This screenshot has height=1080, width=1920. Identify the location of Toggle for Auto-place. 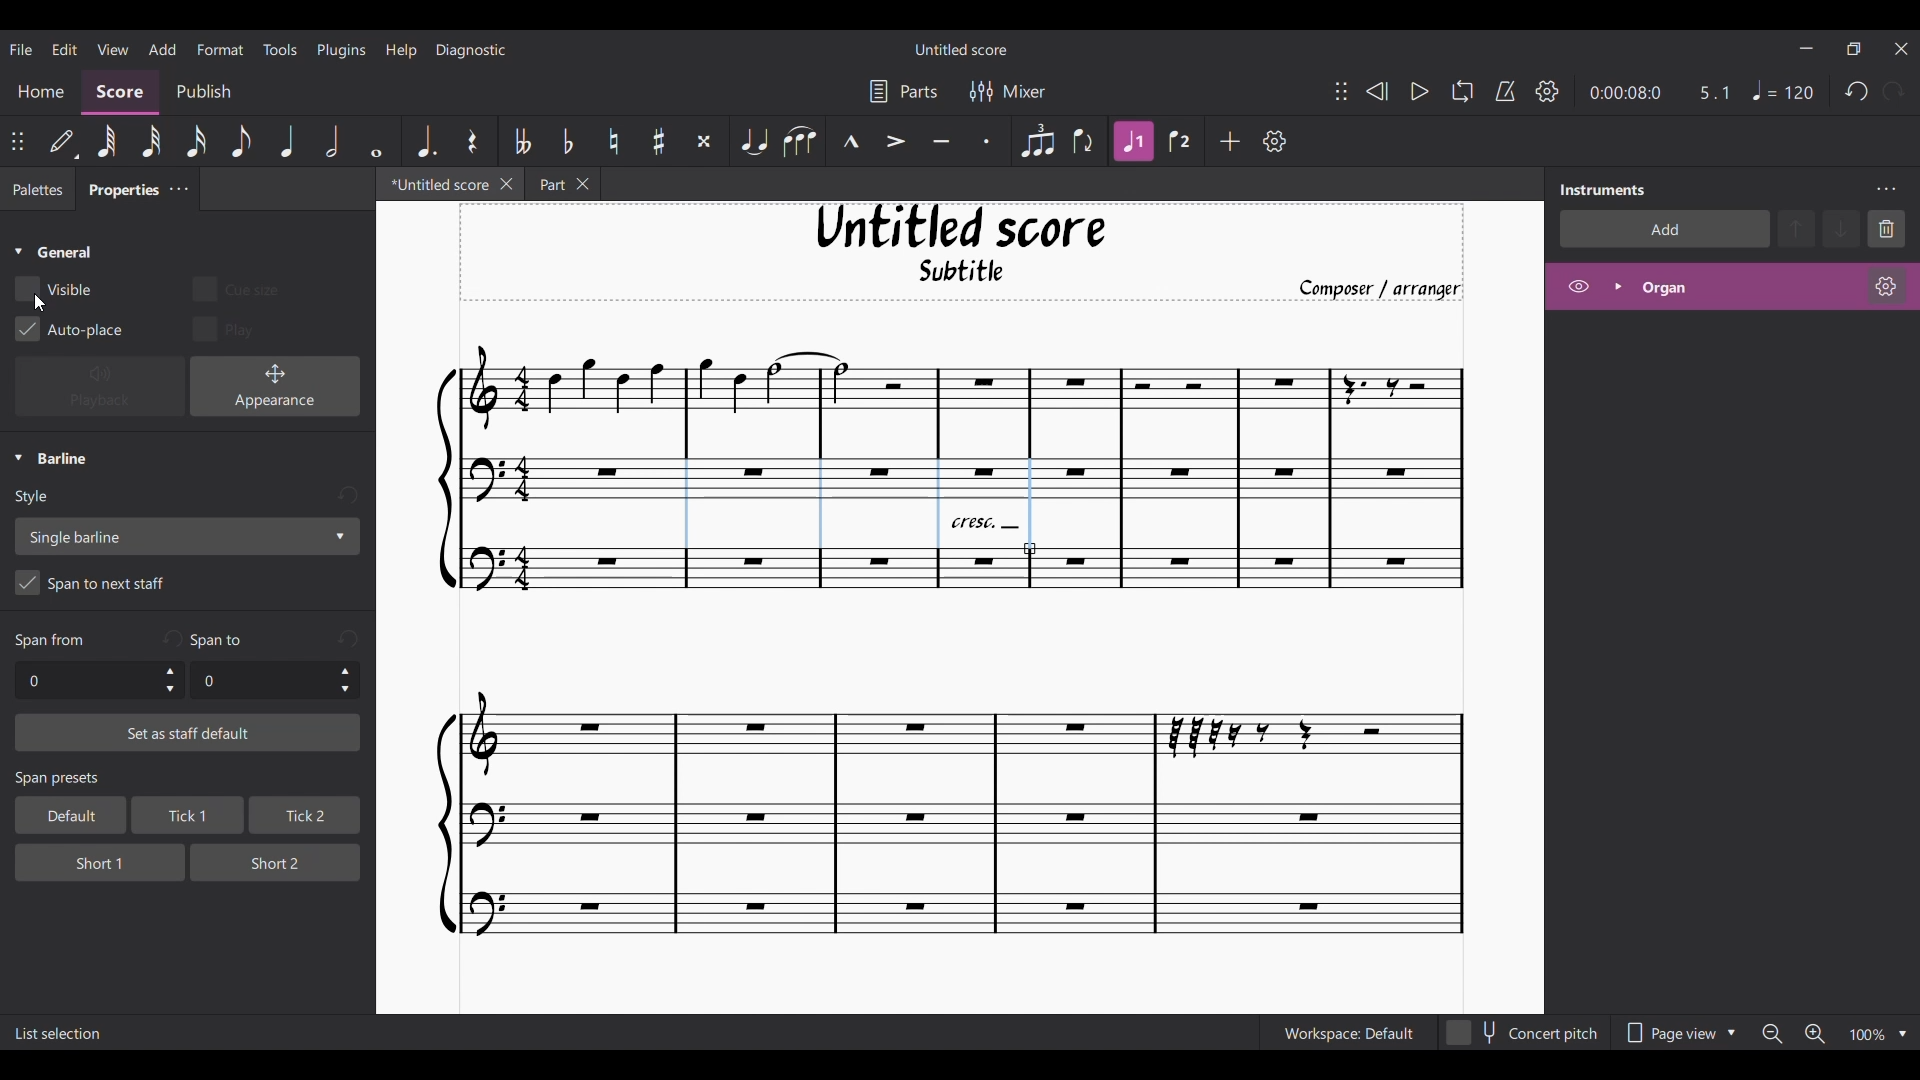
(70, 329).